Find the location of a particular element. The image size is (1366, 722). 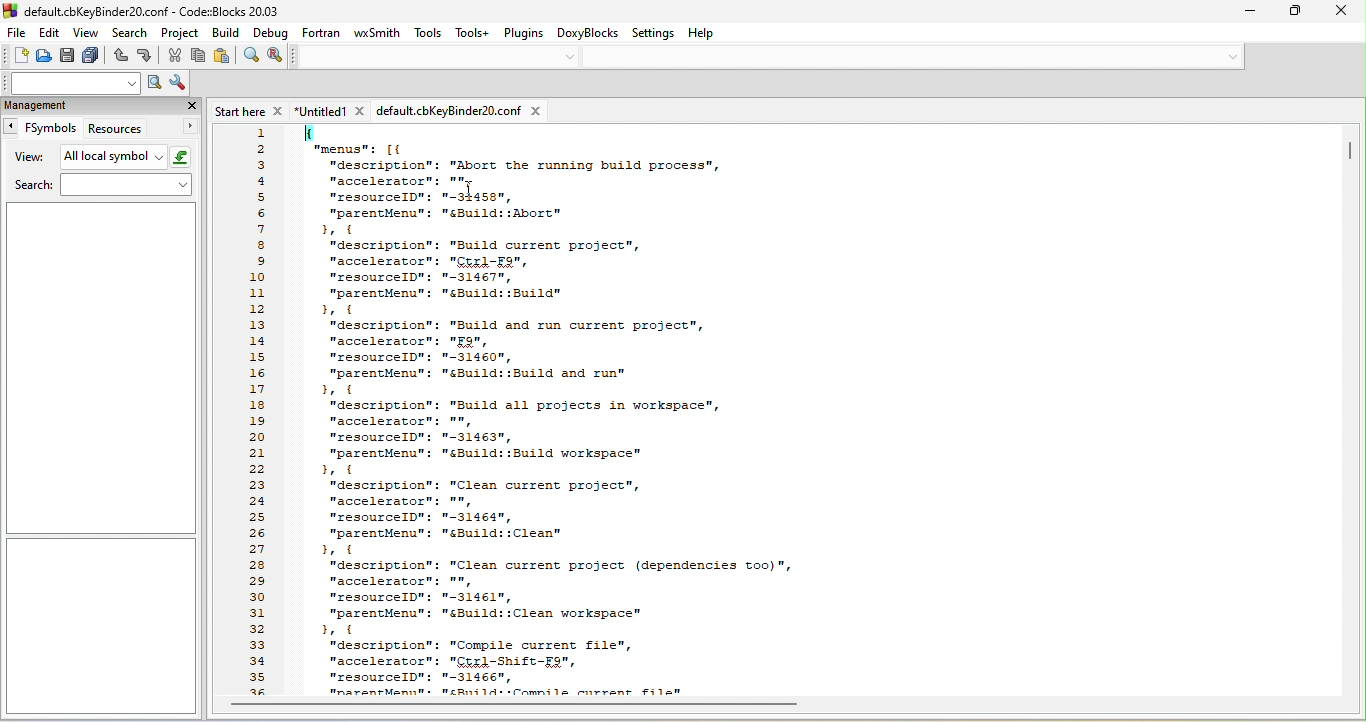

project is located at coordinates (178, 31).